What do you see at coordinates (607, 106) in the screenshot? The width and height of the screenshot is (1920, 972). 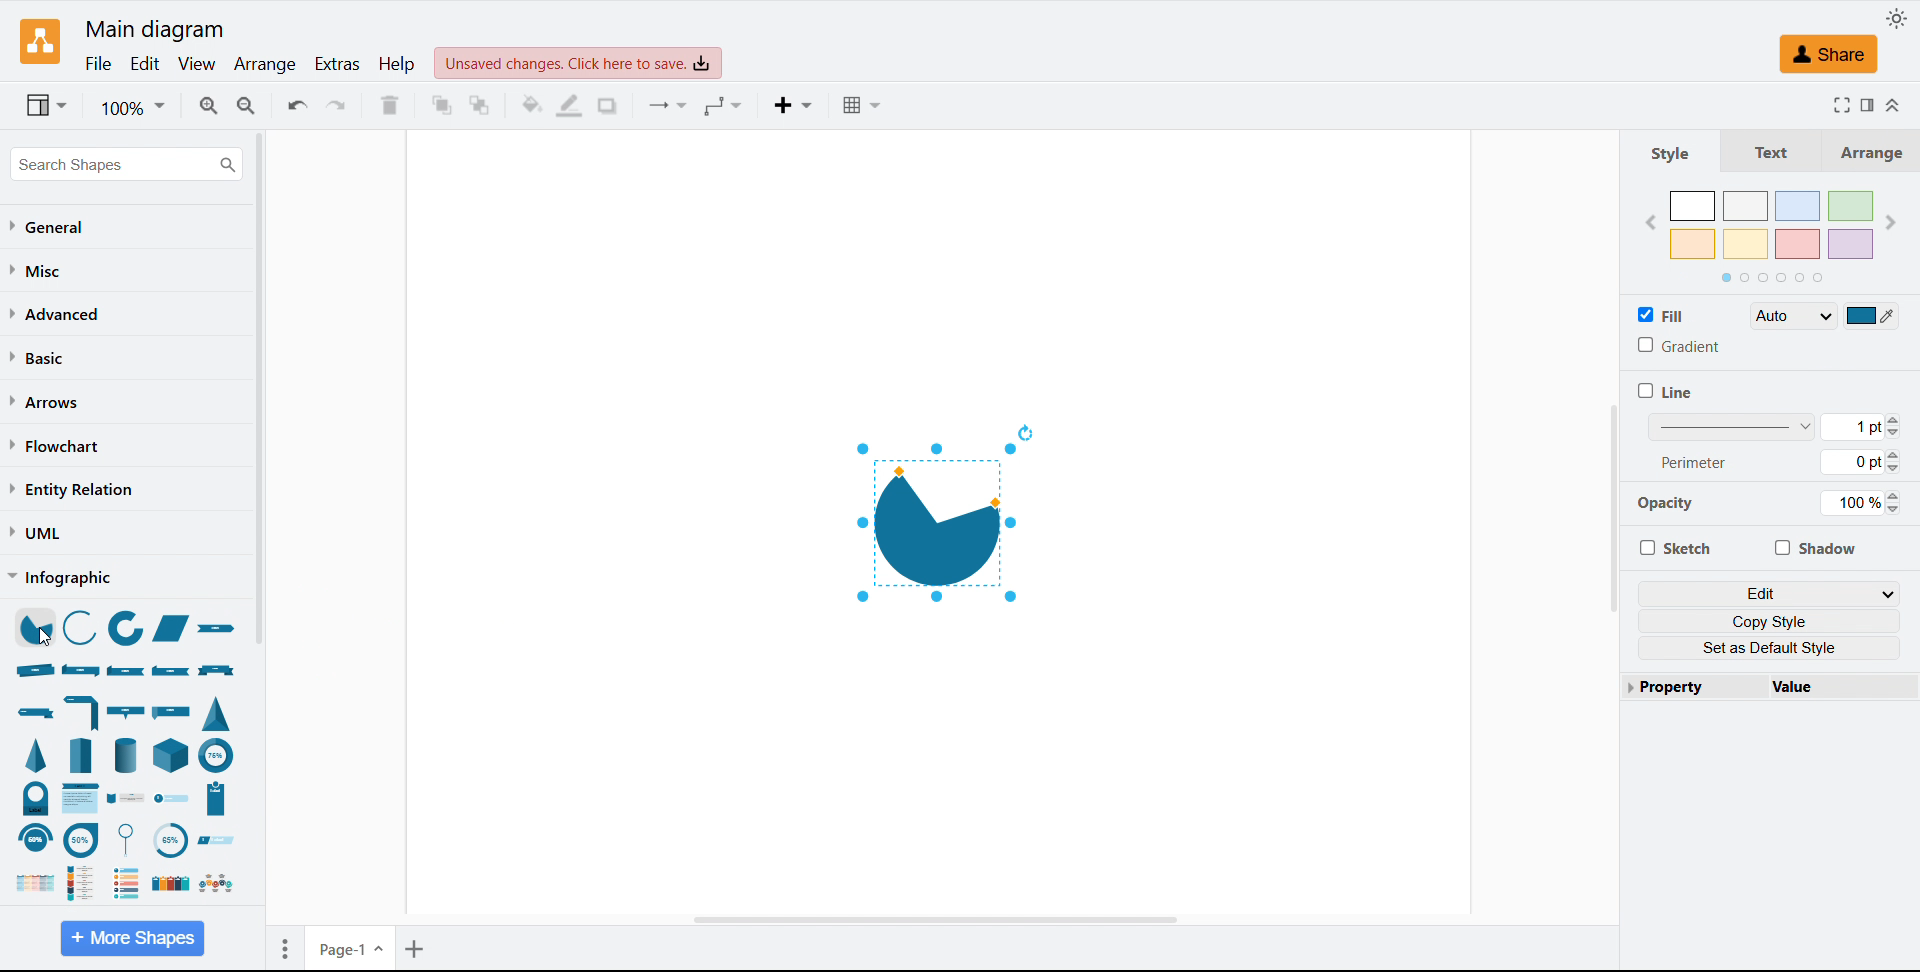 I see `Shadow ` at bounding box center [607, 106].